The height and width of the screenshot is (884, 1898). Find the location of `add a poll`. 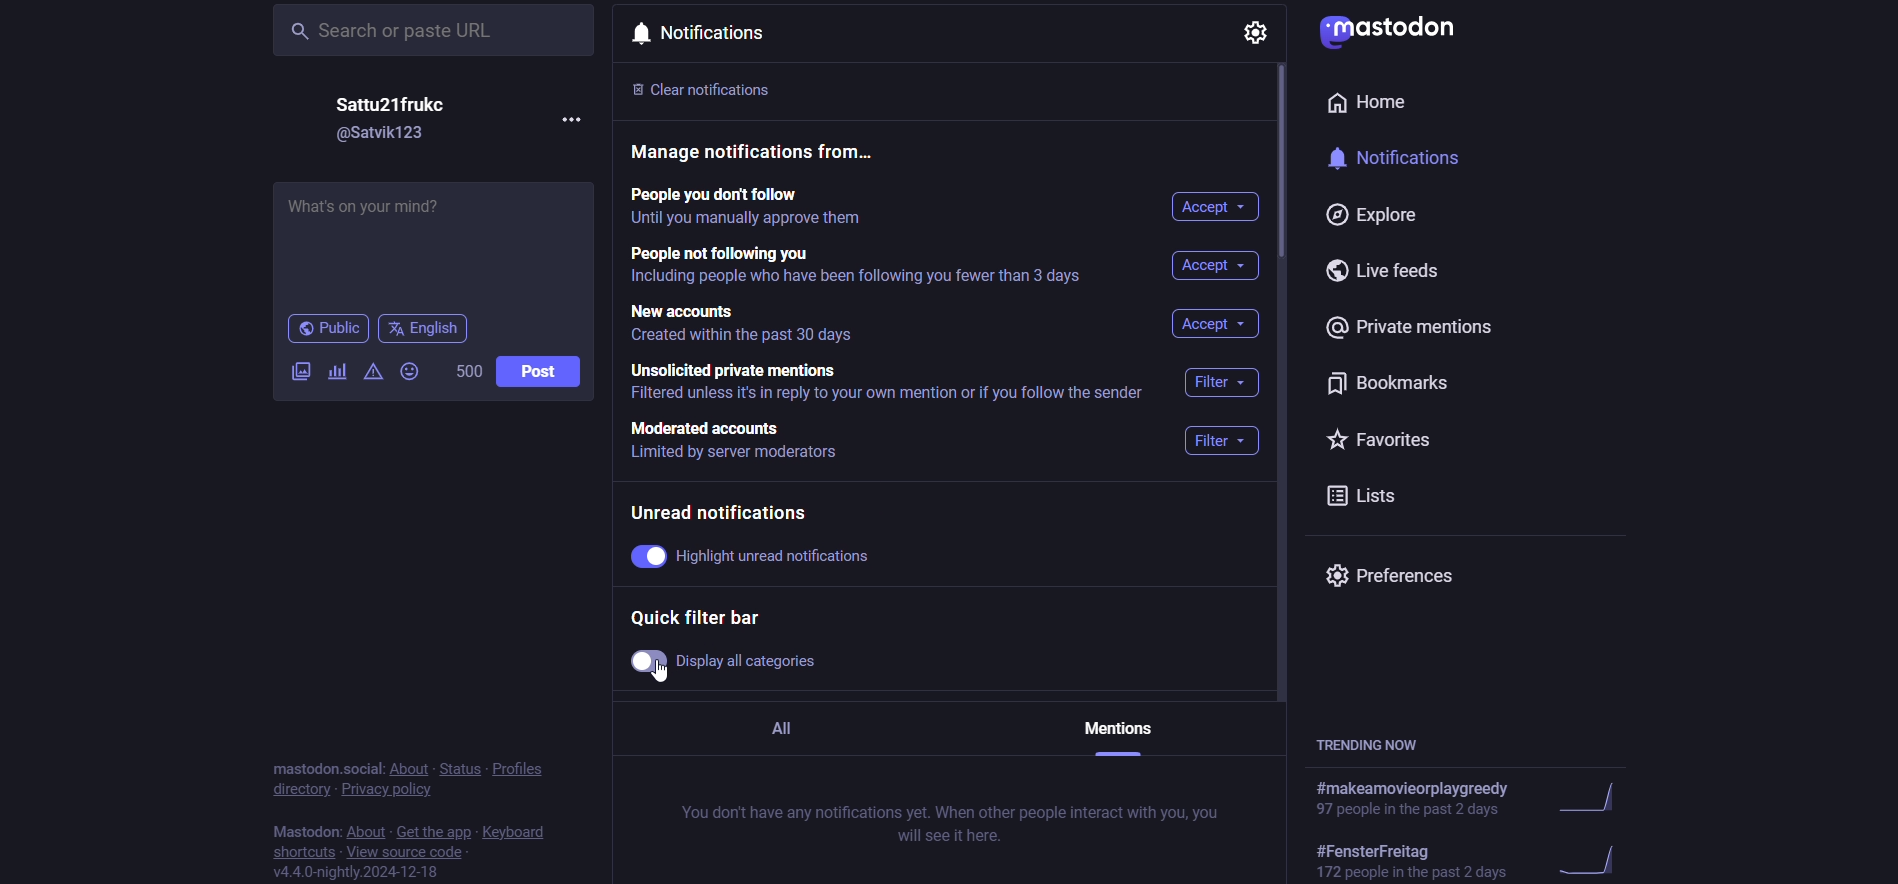

add a poll is located at coordinates (340, 373).